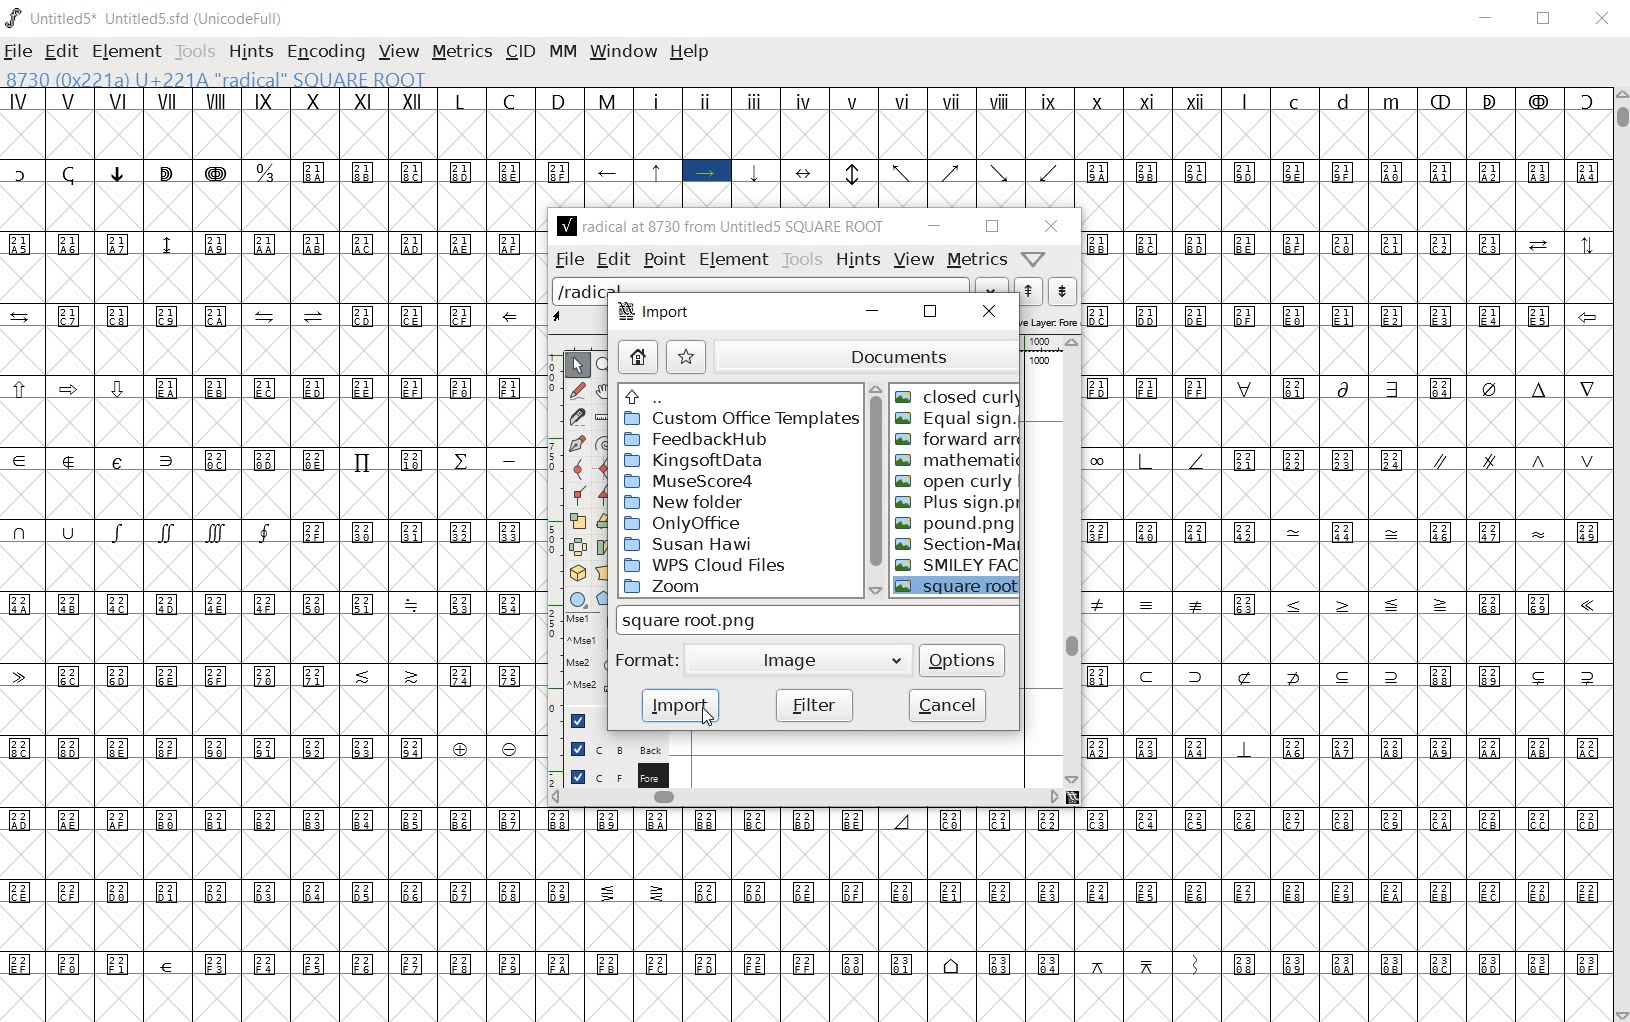  I want to click on cancel, so click(947, 707).